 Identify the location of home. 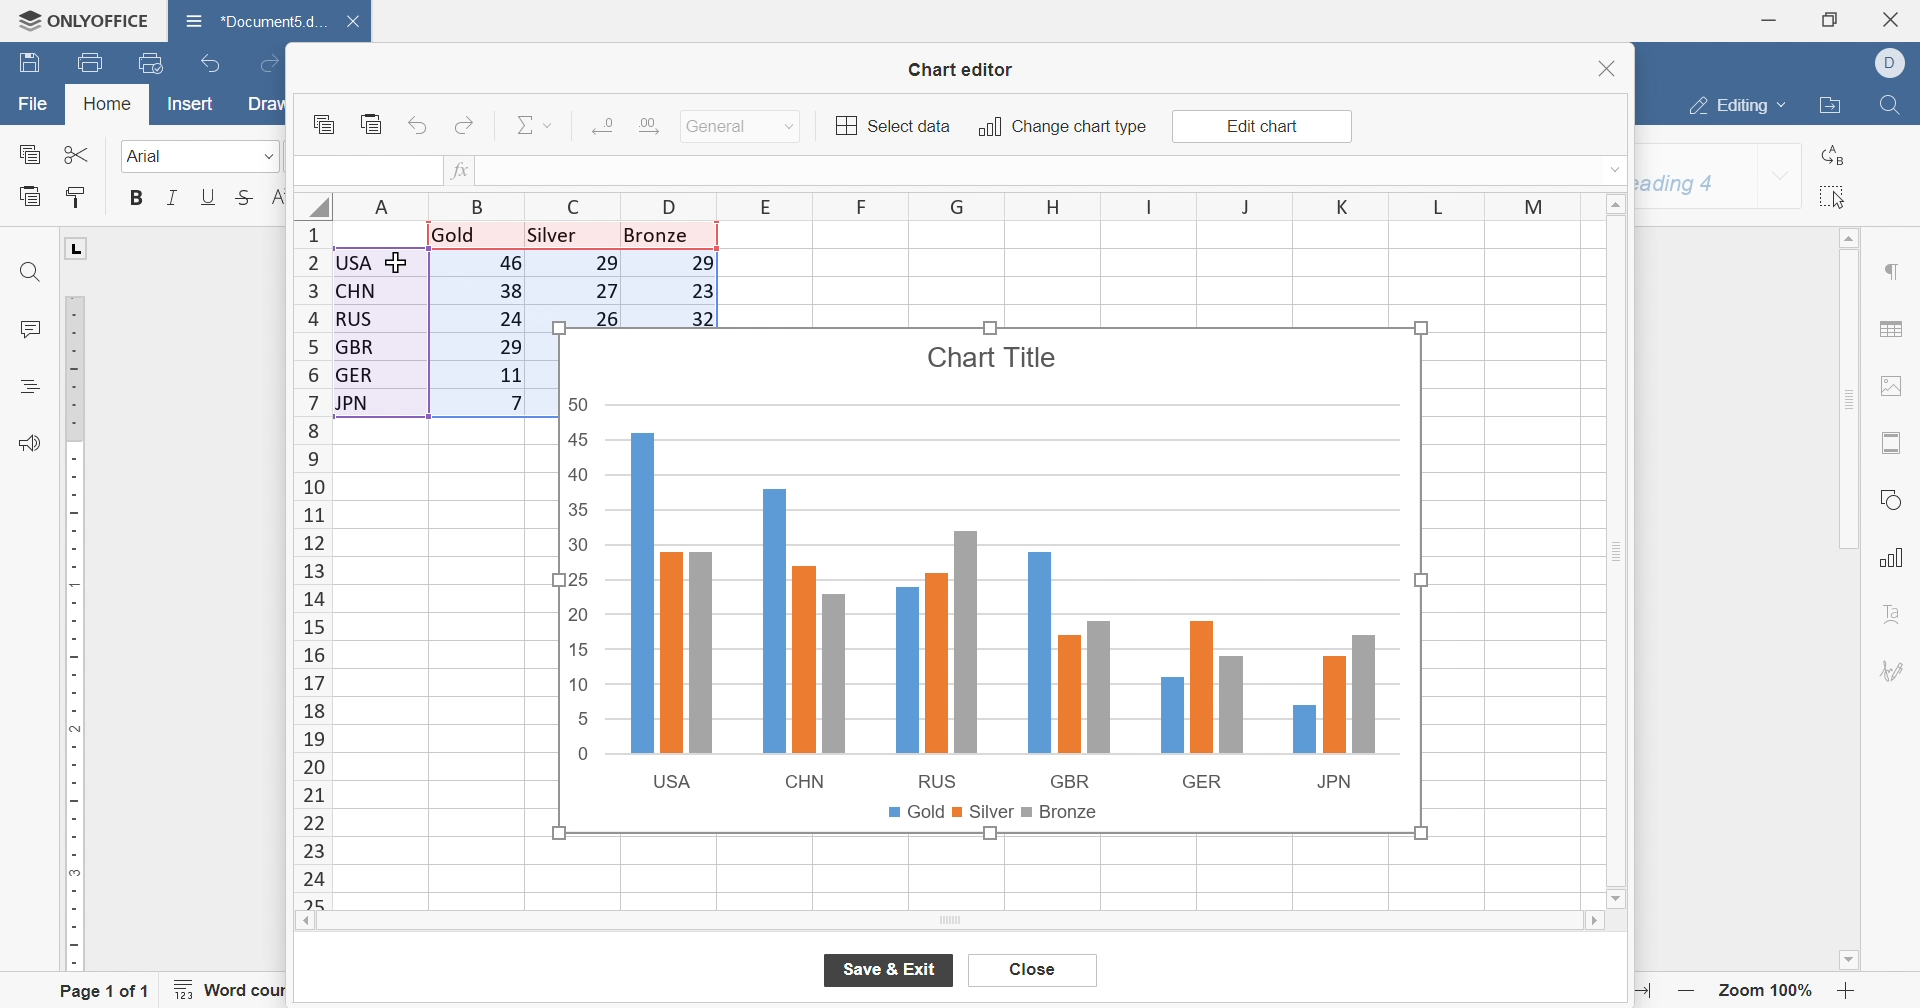
(108, 102).